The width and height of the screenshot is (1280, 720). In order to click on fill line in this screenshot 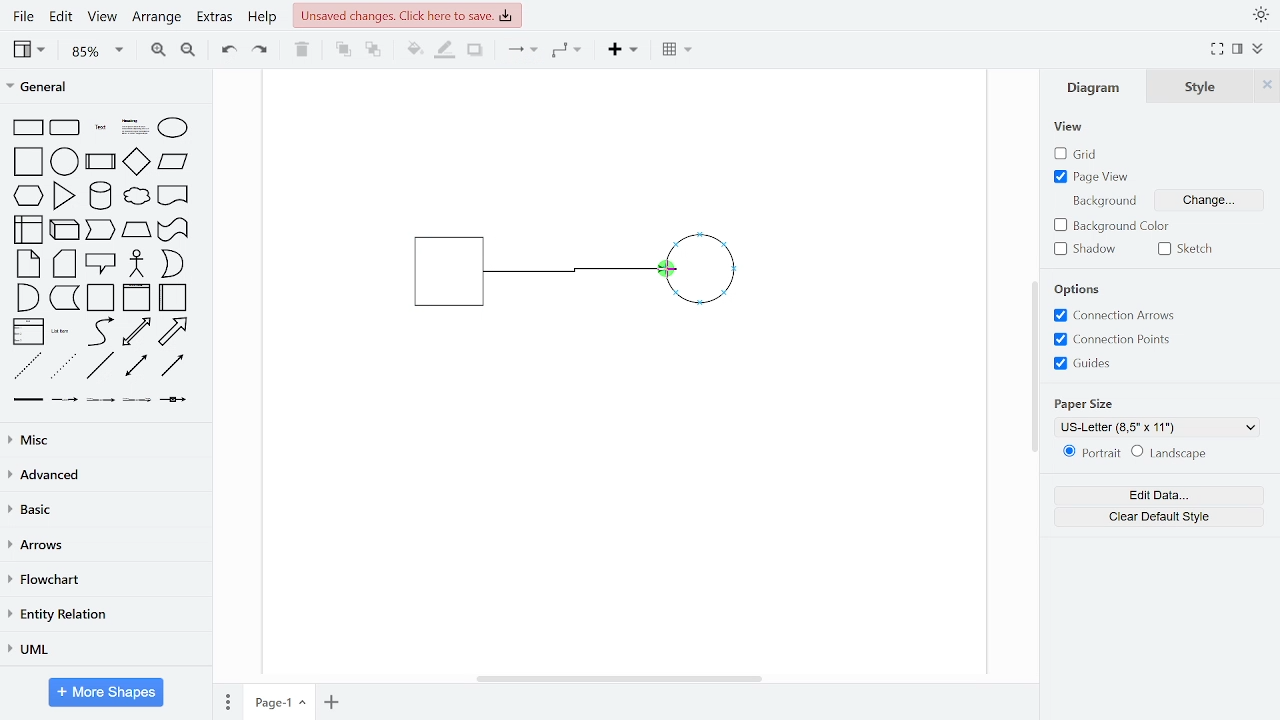, I will do `click(444, 50)`.